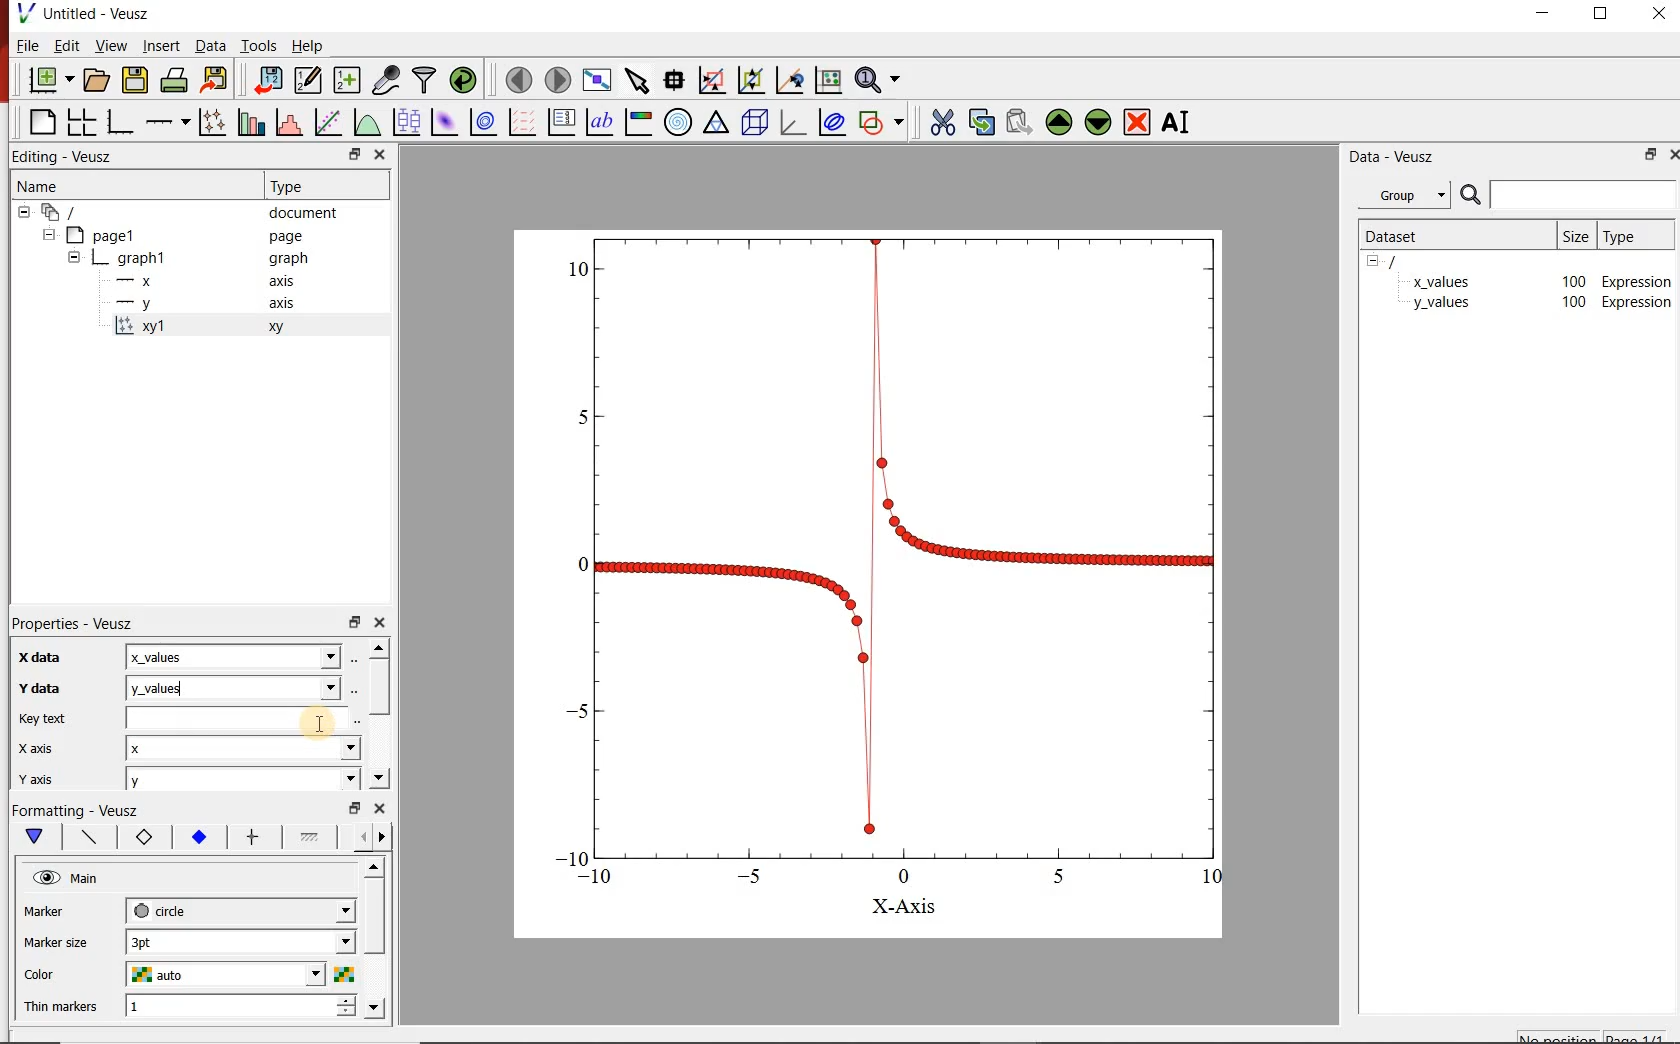 The width and height of the screenshot is (1680, 1044). Describe the element at coordinates (44, 976) in the screenshot. I see `Color` at that location.